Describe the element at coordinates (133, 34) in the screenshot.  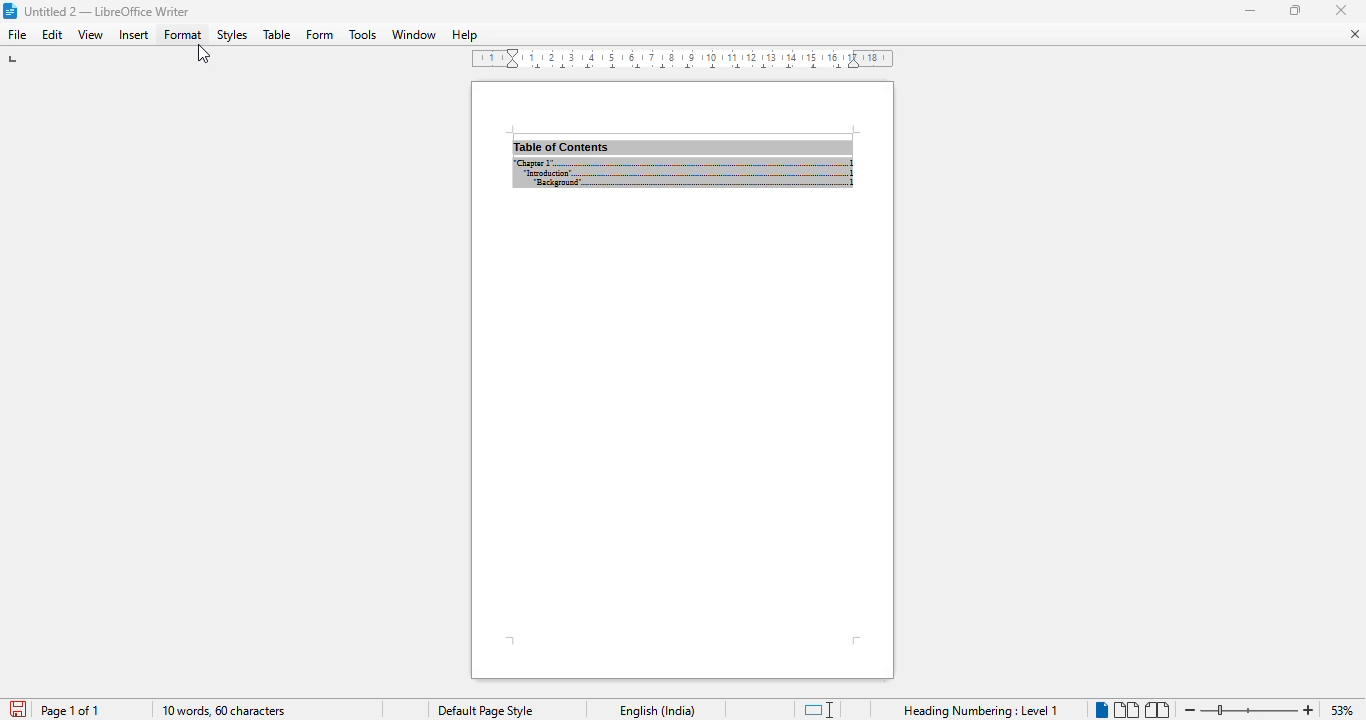
I see `insert` at that location.